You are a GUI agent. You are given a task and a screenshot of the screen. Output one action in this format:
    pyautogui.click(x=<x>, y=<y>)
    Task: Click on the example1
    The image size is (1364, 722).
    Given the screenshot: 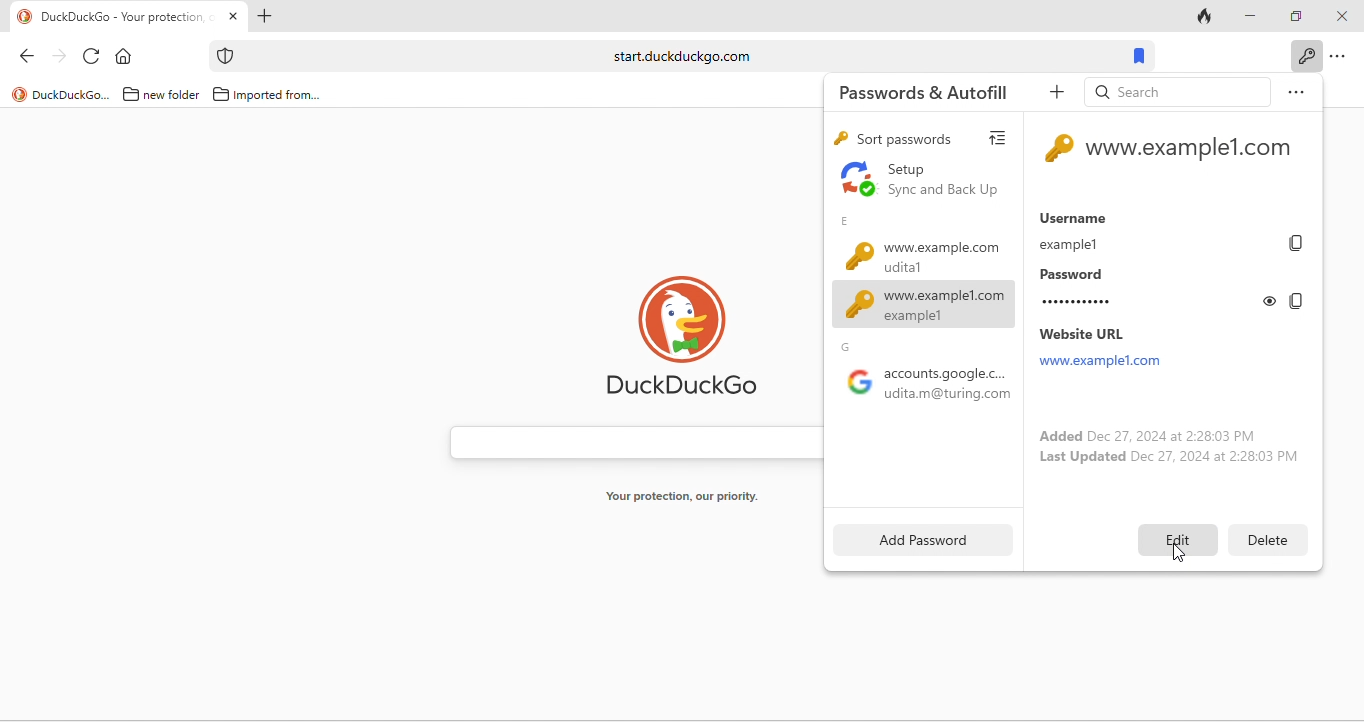 What is the action you would take?
    pyautogui.click(x=1072, y=244)
    